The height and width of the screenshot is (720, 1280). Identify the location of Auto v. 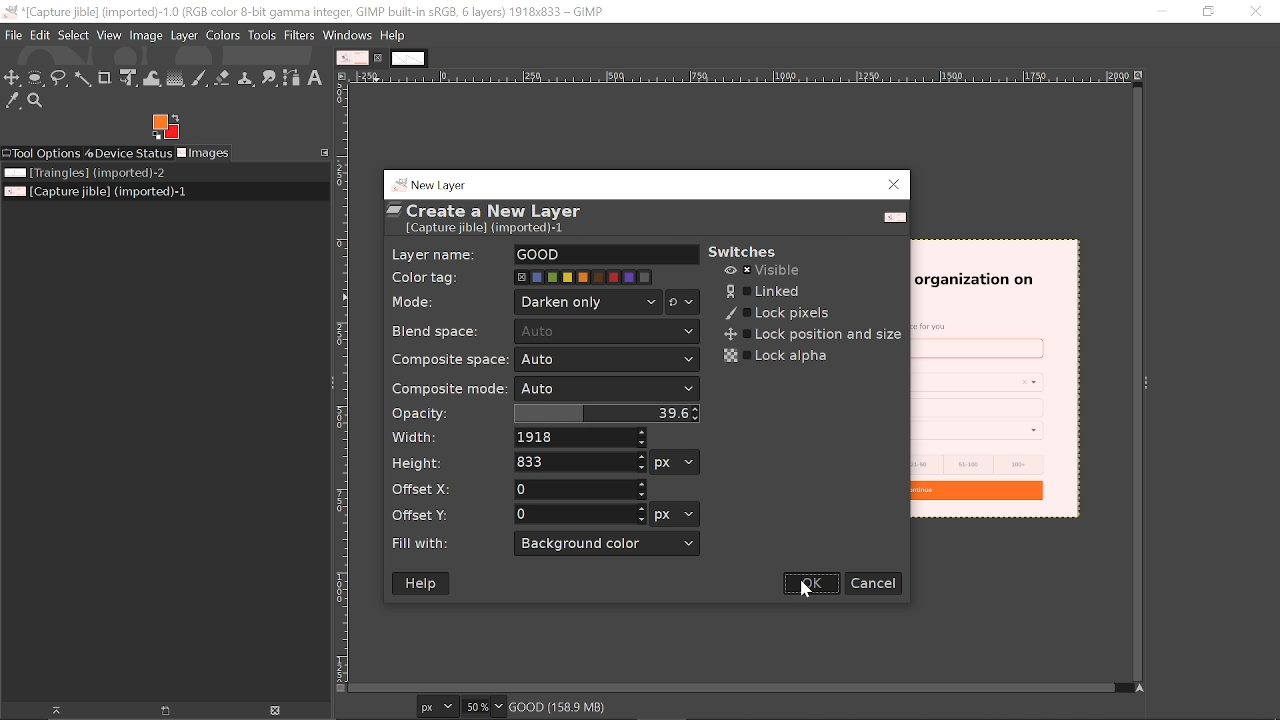
(608, 333).